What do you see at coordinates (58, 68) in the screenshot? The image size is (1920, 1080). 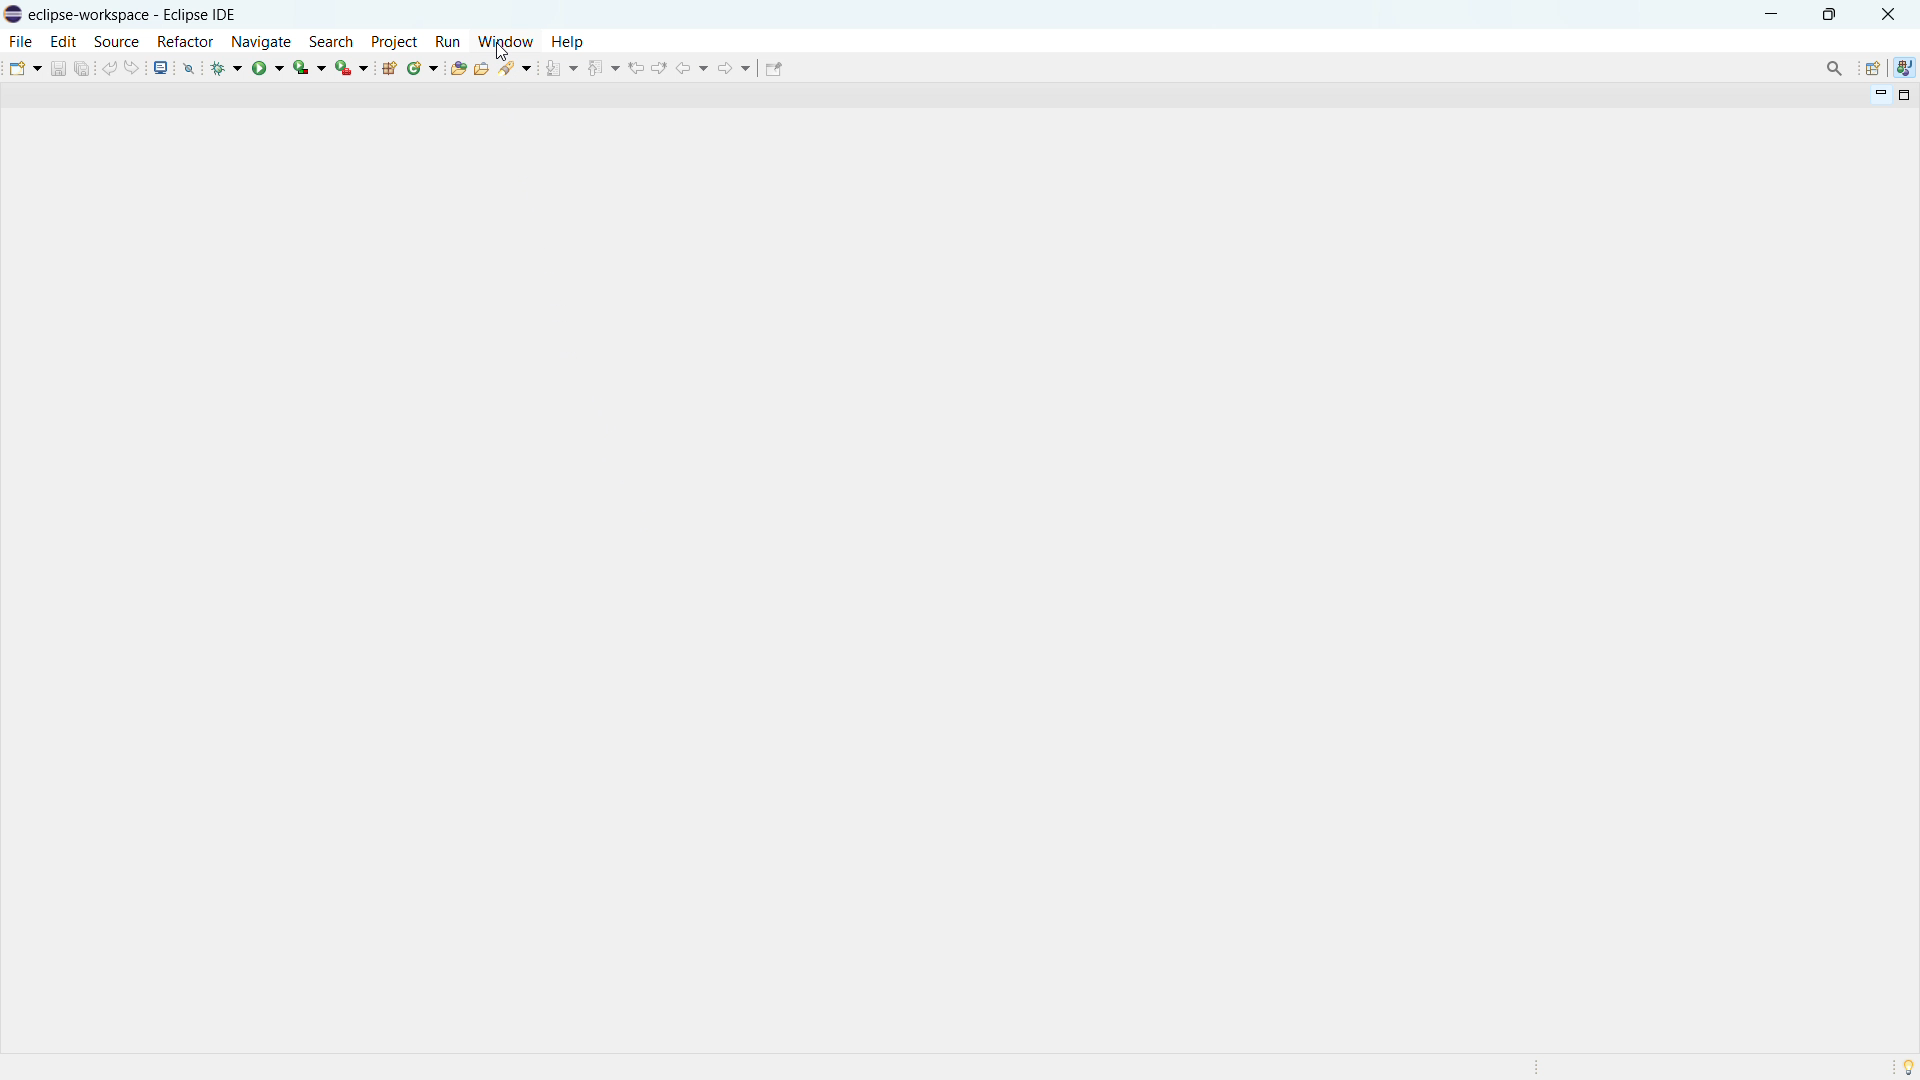 I see `save` at bounding box center [58, 68].